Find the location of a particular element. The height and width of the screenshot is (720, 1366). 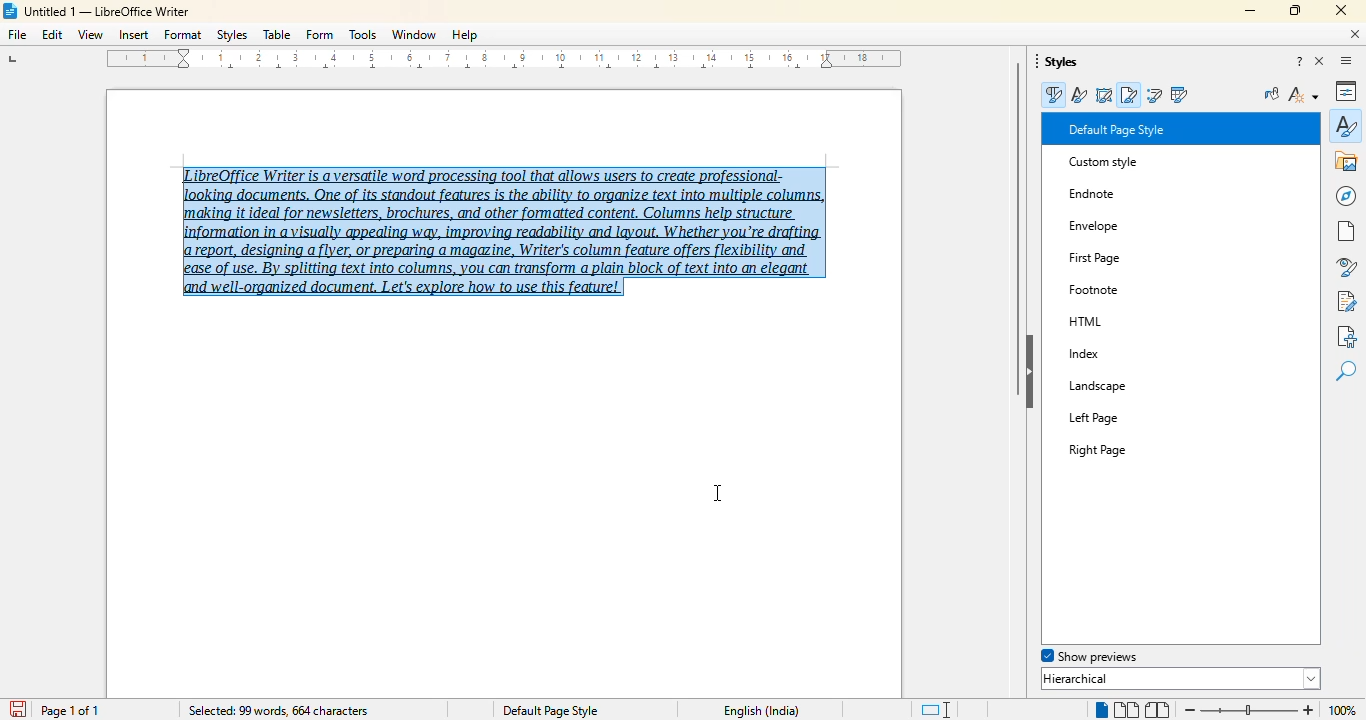

close  is located at coordinates (1341, 10).